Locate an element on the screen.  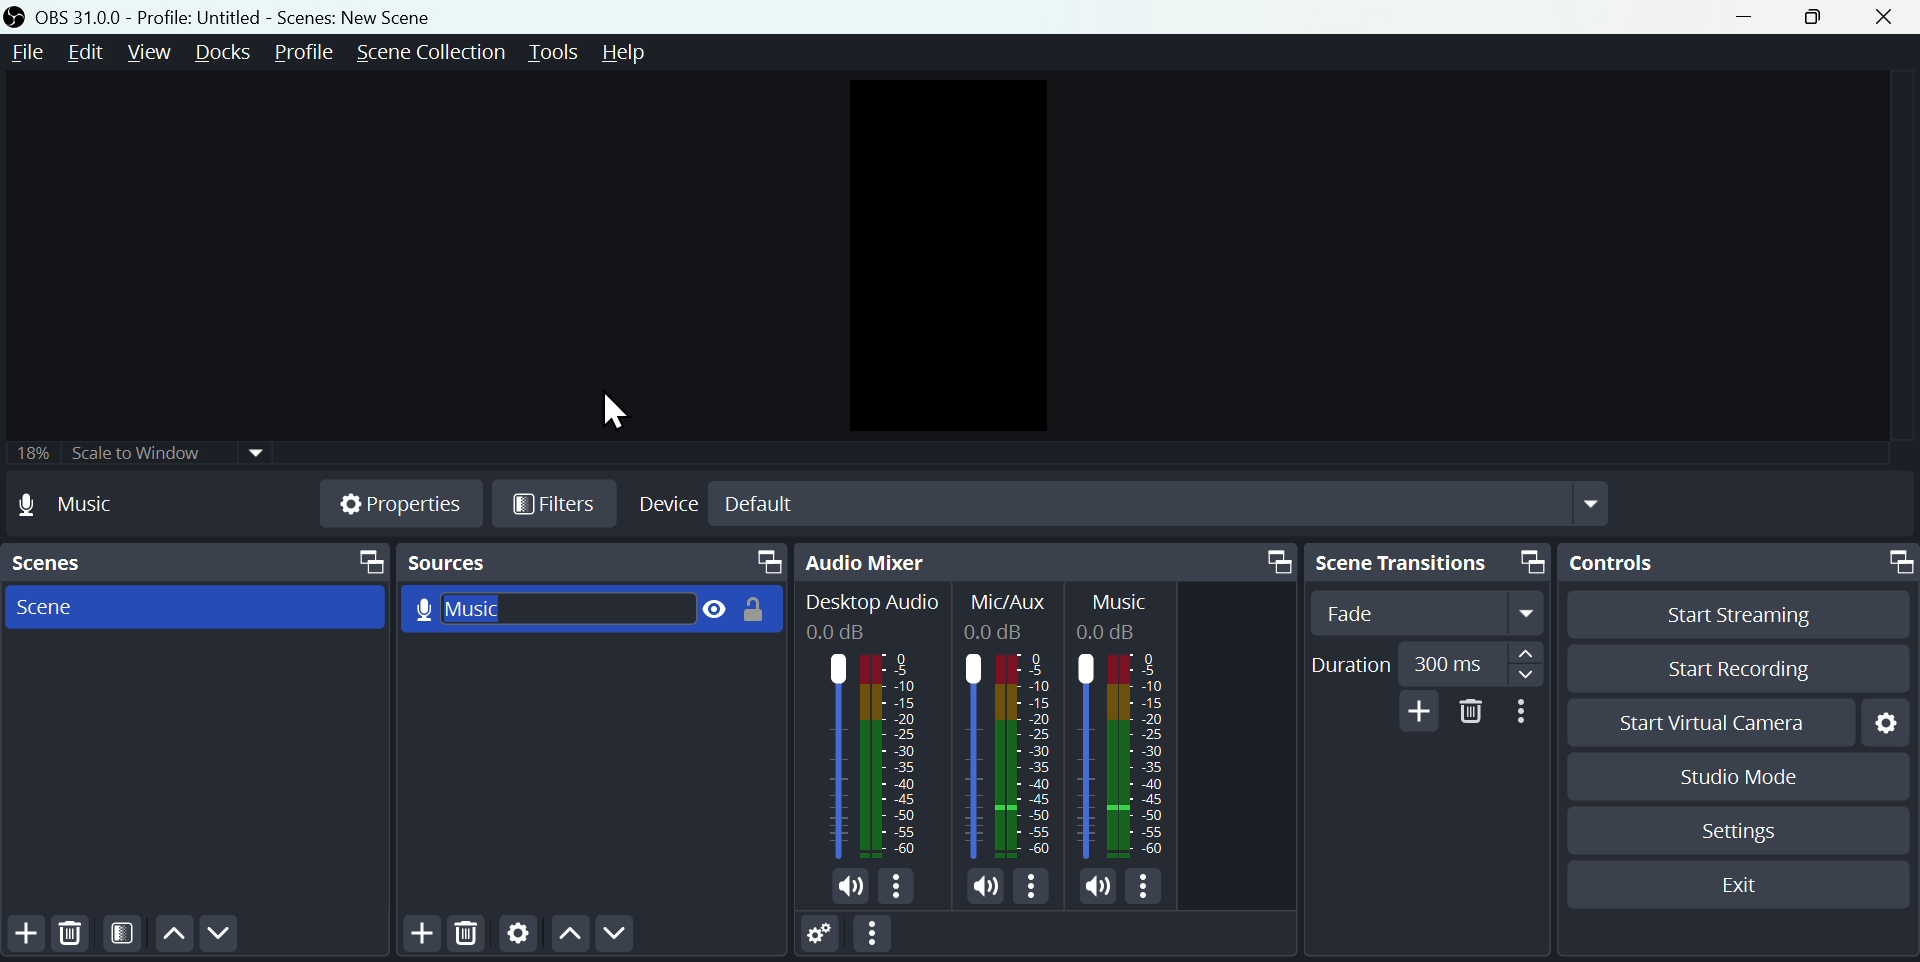
Scenes is located at coordinates (193, 559).